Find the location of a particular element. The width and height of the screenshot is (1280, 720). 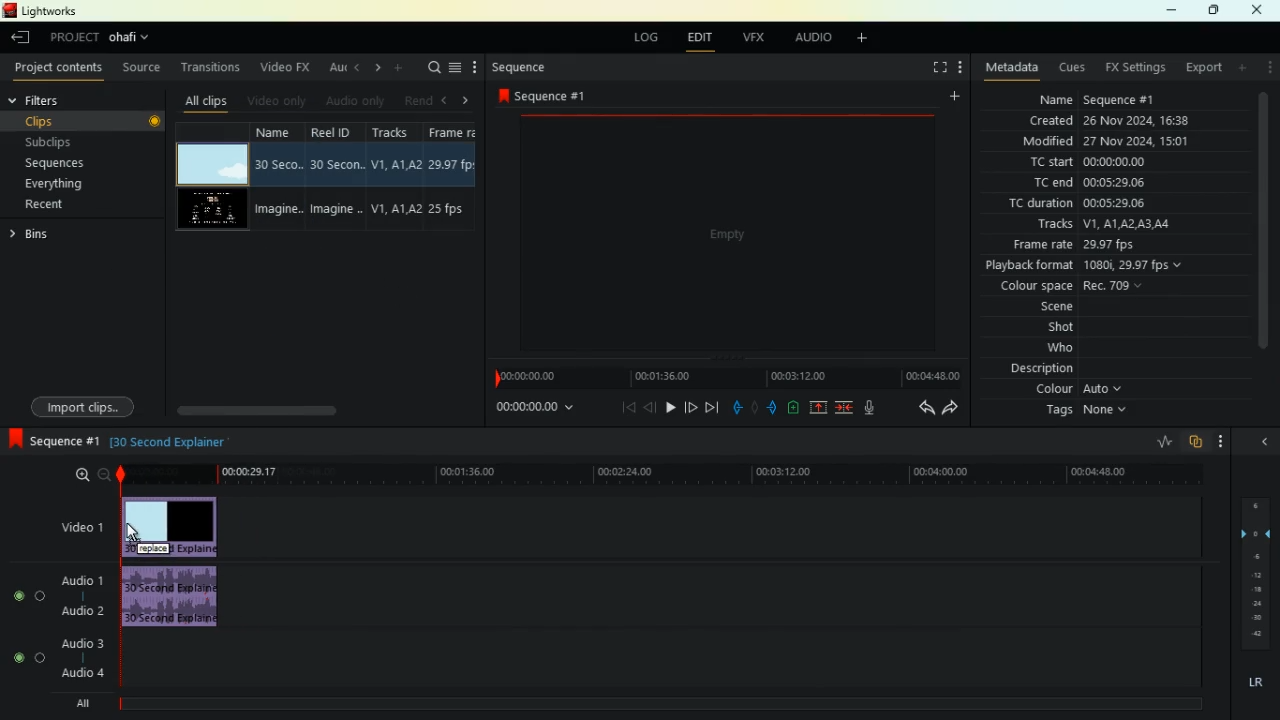

up is located at coordinates (815, 408).